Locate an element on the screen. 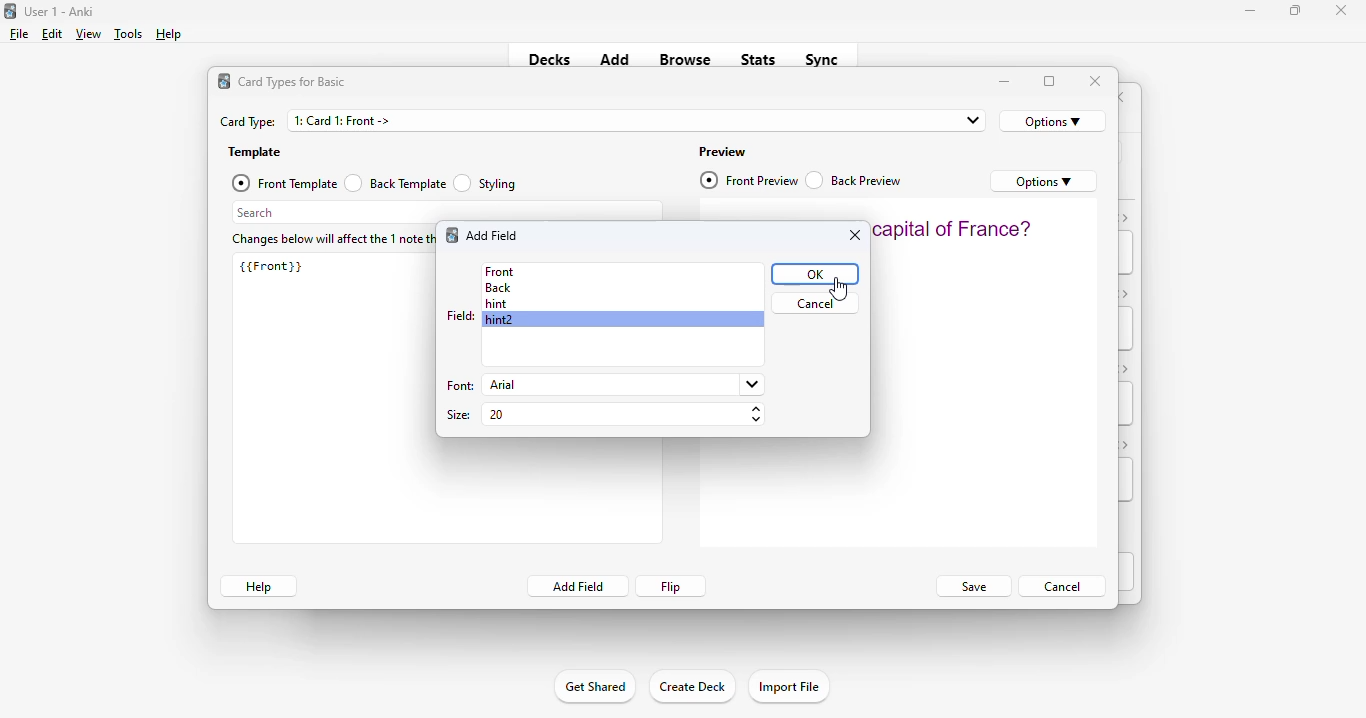  logo is located at coordinates (451, 234).